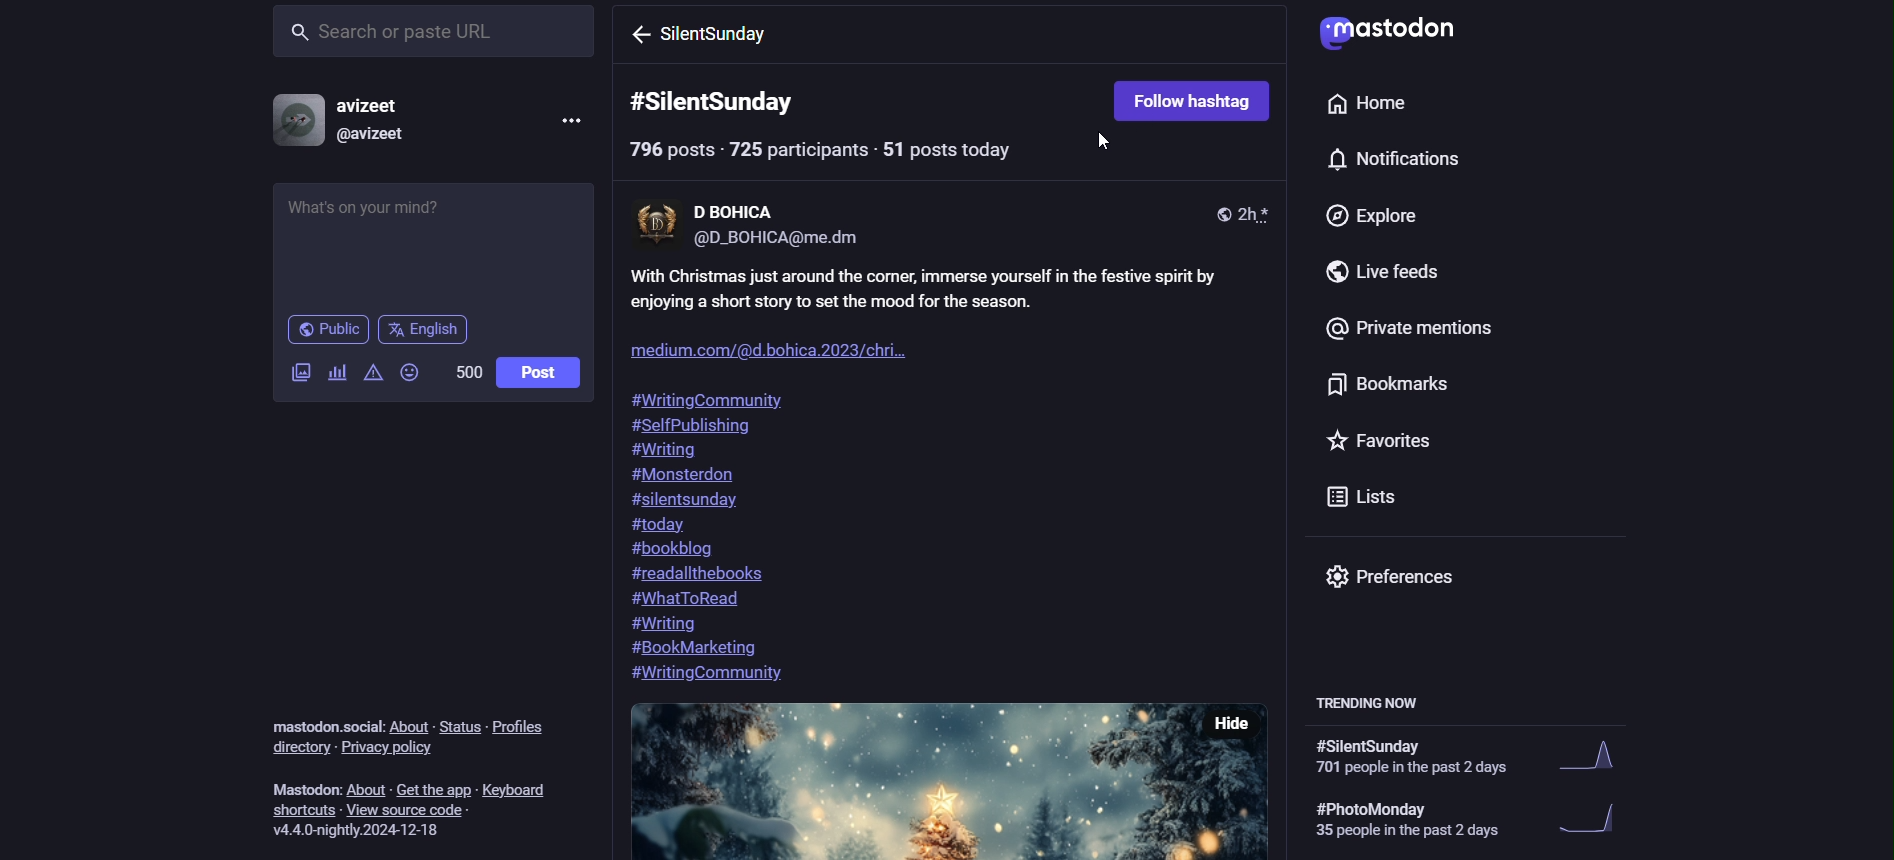  What do you see at coordinates (305, 810) in the screenshot?
I see `shortuts` at bounding box center [305, 810].